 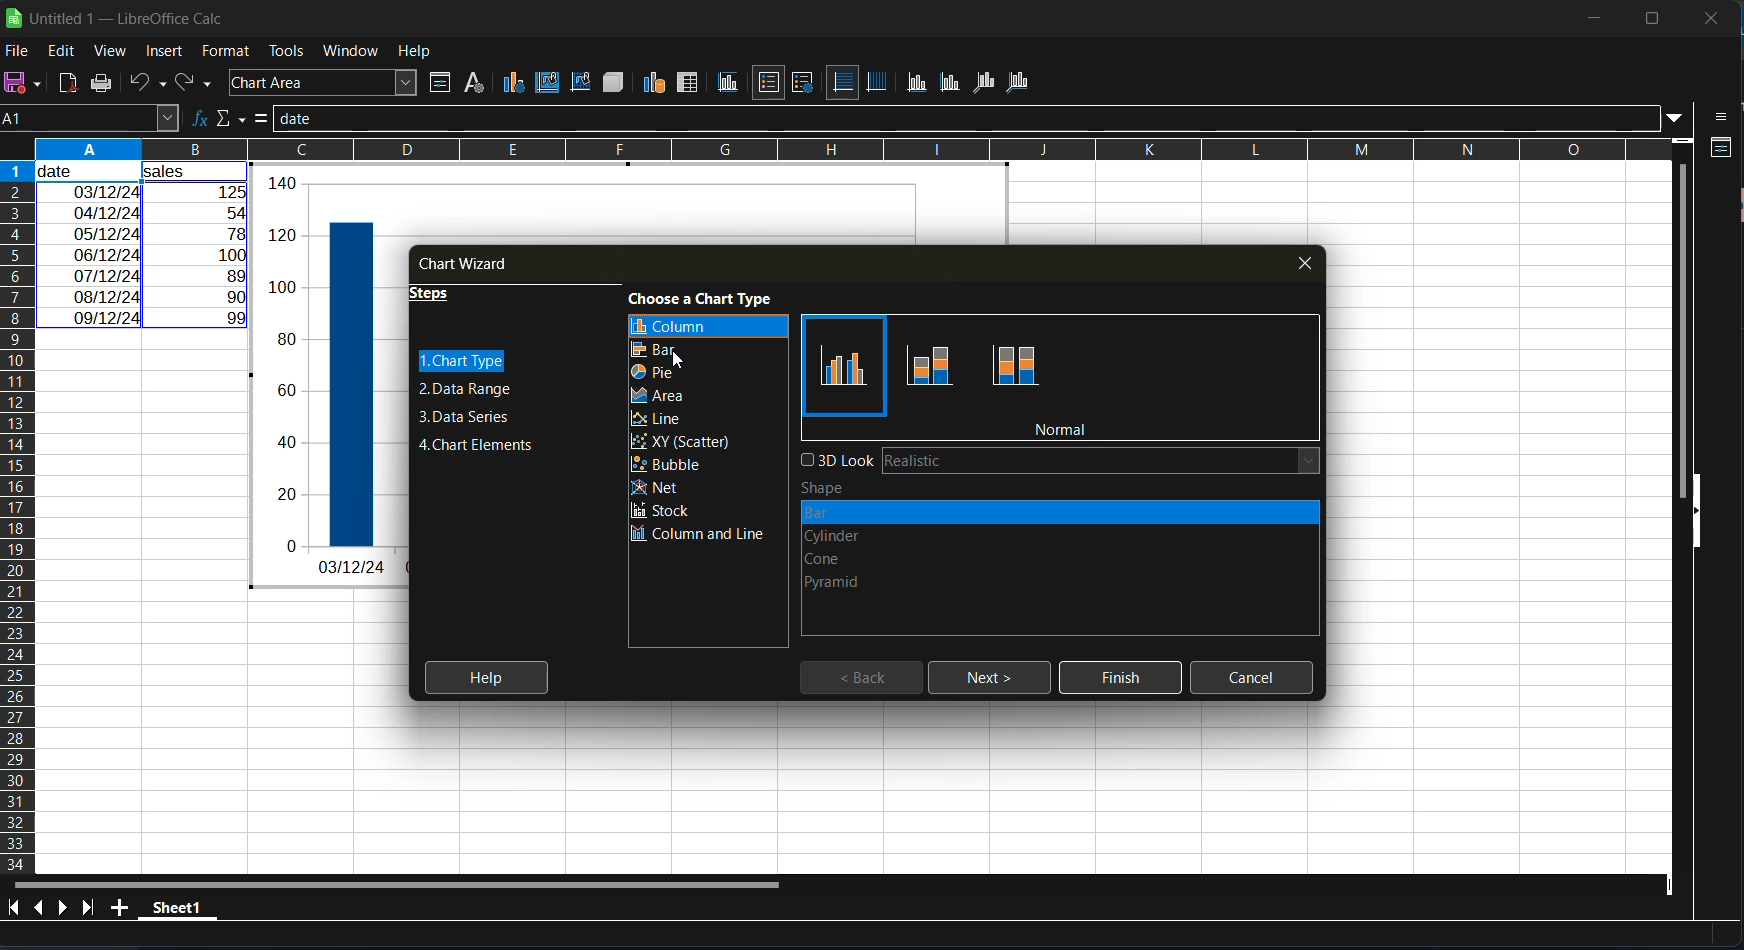 I want to click on select chart element, so click(x=327, y=82).